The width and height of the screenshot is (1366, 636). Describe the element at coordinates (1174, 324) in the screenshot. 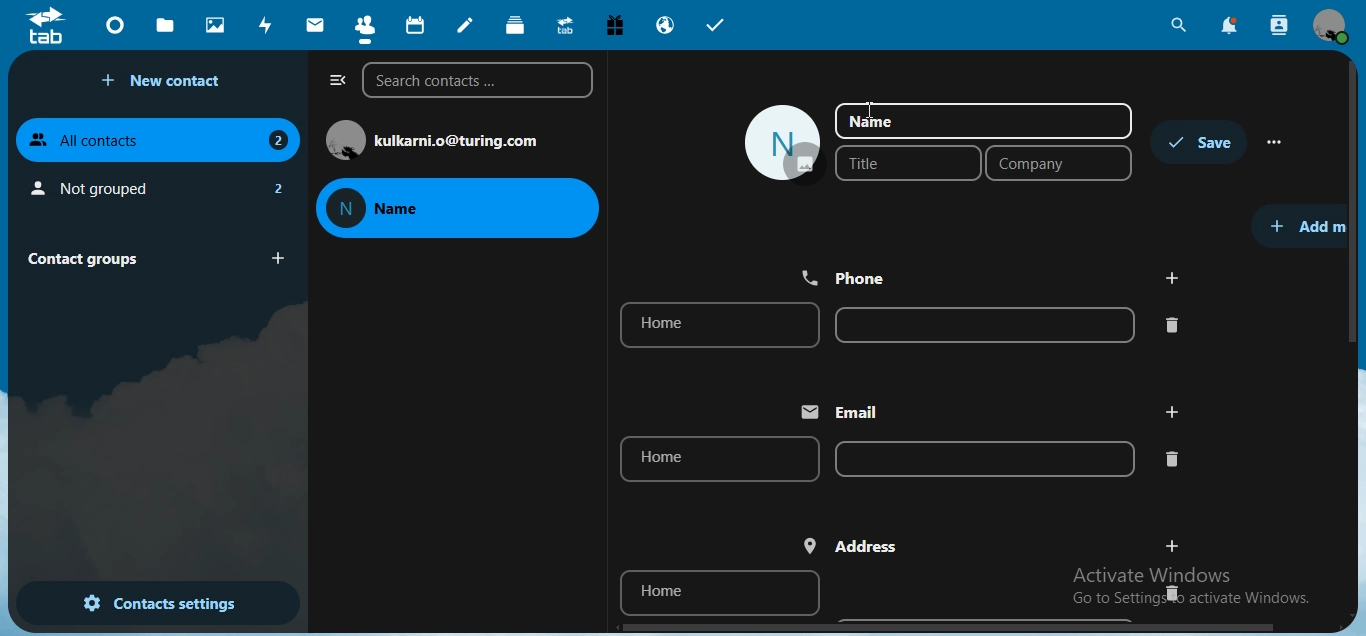

I see `delete` at that location.